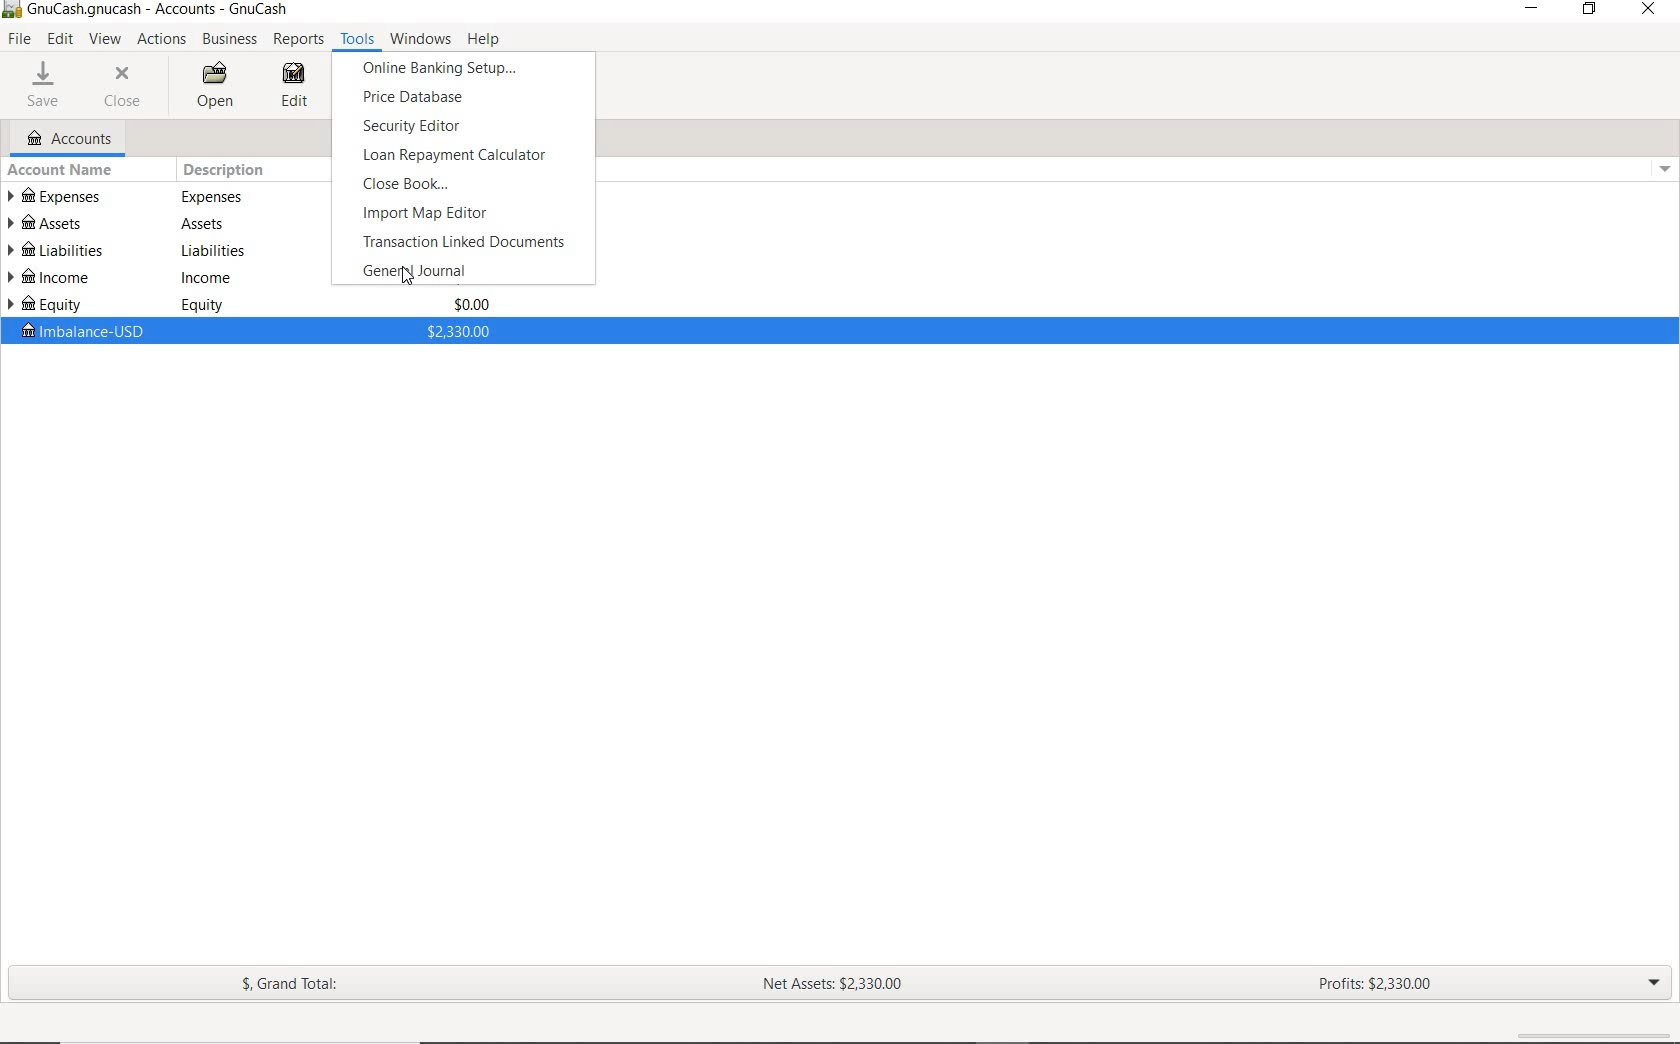  What do you see at coordinates (220, 87) in the screenshot?
I see `OPEN` at bounding box center [220, 87].